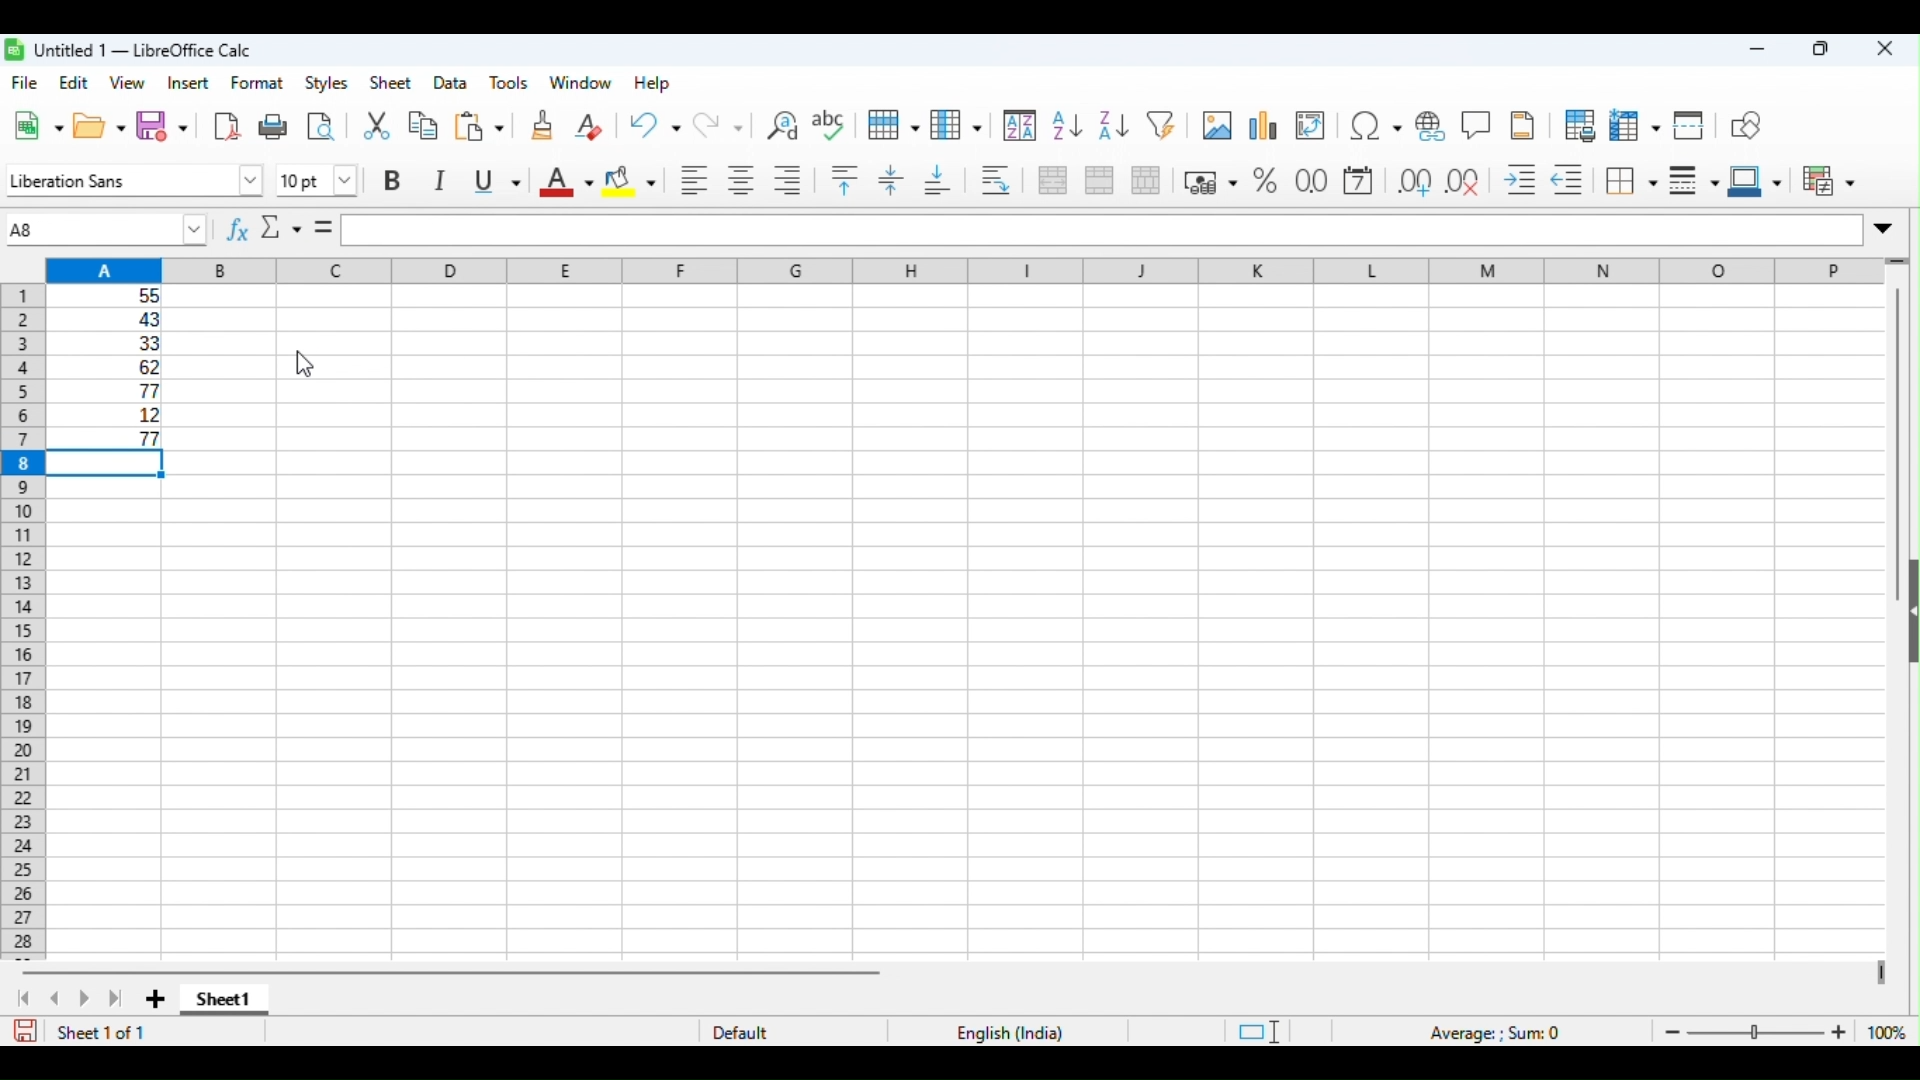  Describe the element at coordinates (1477, 123) in the screenshot. I see `insert comment` at that location.